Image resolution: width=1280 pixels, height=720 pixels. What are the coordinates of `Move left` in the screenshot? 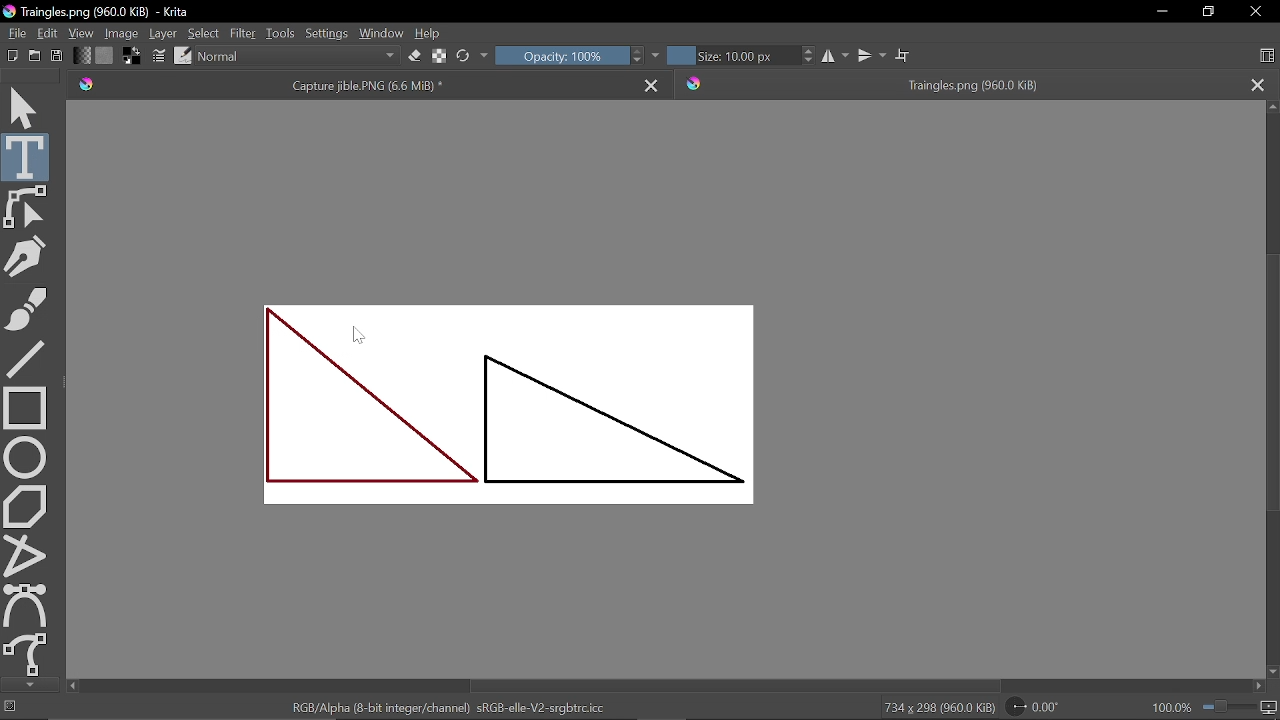 It's located at (72, 686).